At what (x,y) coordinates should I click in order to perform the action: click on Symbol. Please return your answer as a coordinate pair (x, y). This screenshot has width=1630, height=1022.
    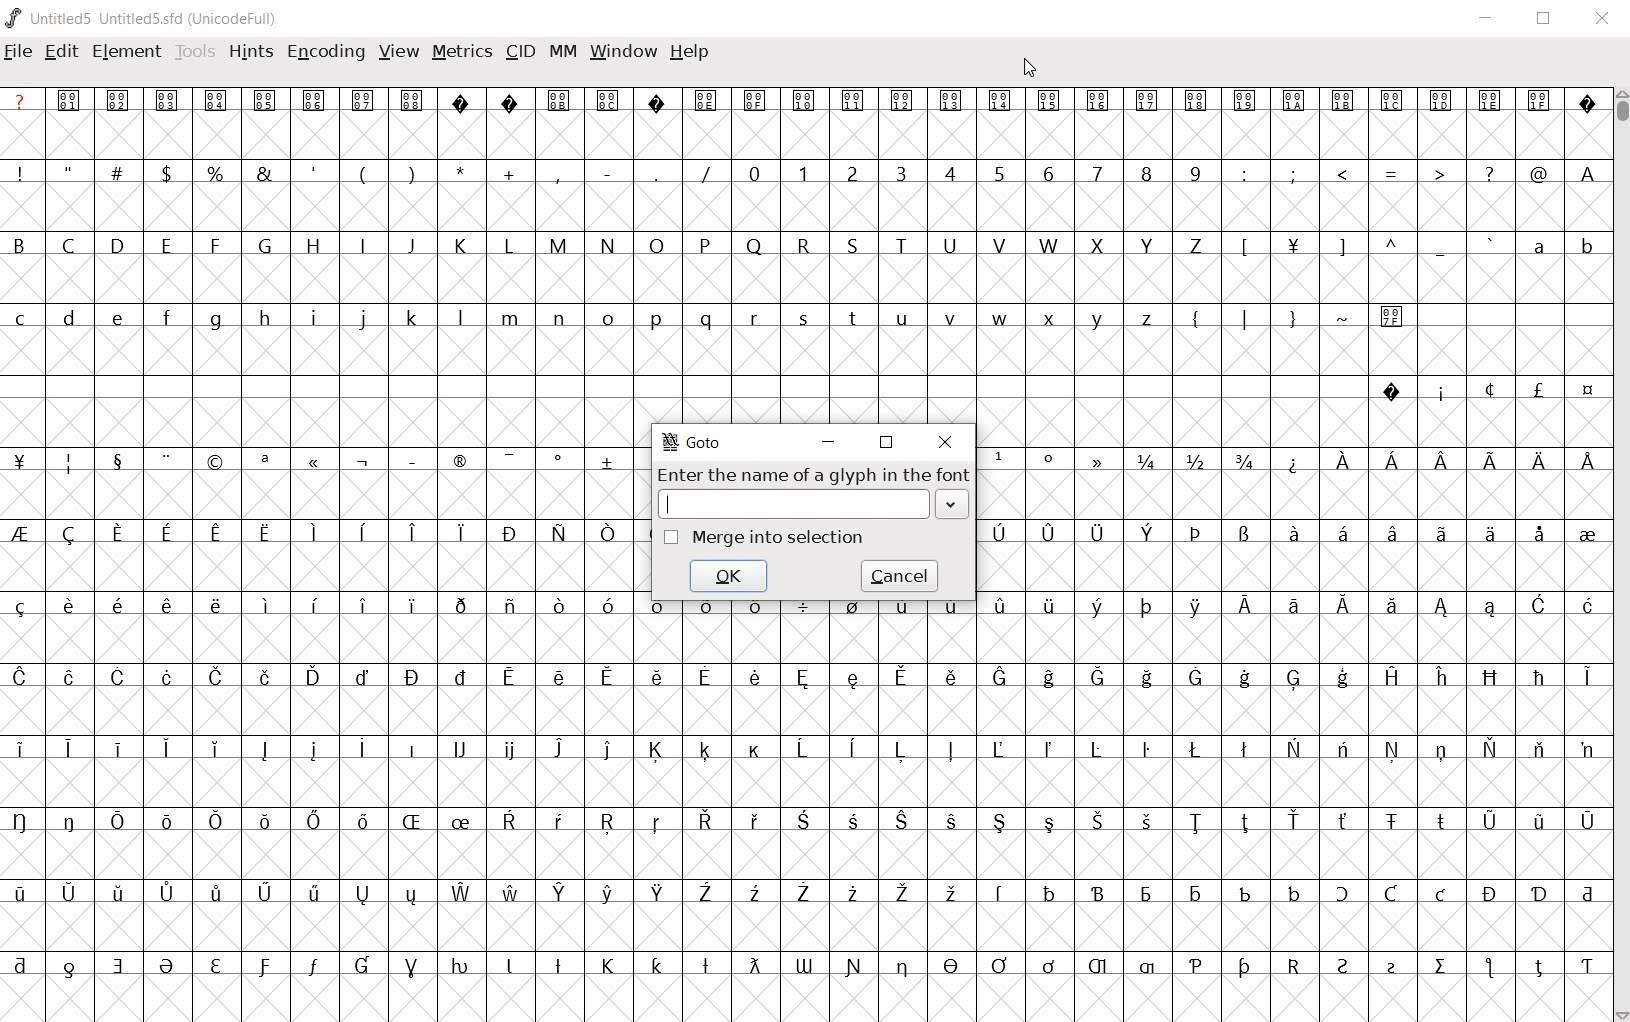
    Looking at the image, I should click on (1051, 102).